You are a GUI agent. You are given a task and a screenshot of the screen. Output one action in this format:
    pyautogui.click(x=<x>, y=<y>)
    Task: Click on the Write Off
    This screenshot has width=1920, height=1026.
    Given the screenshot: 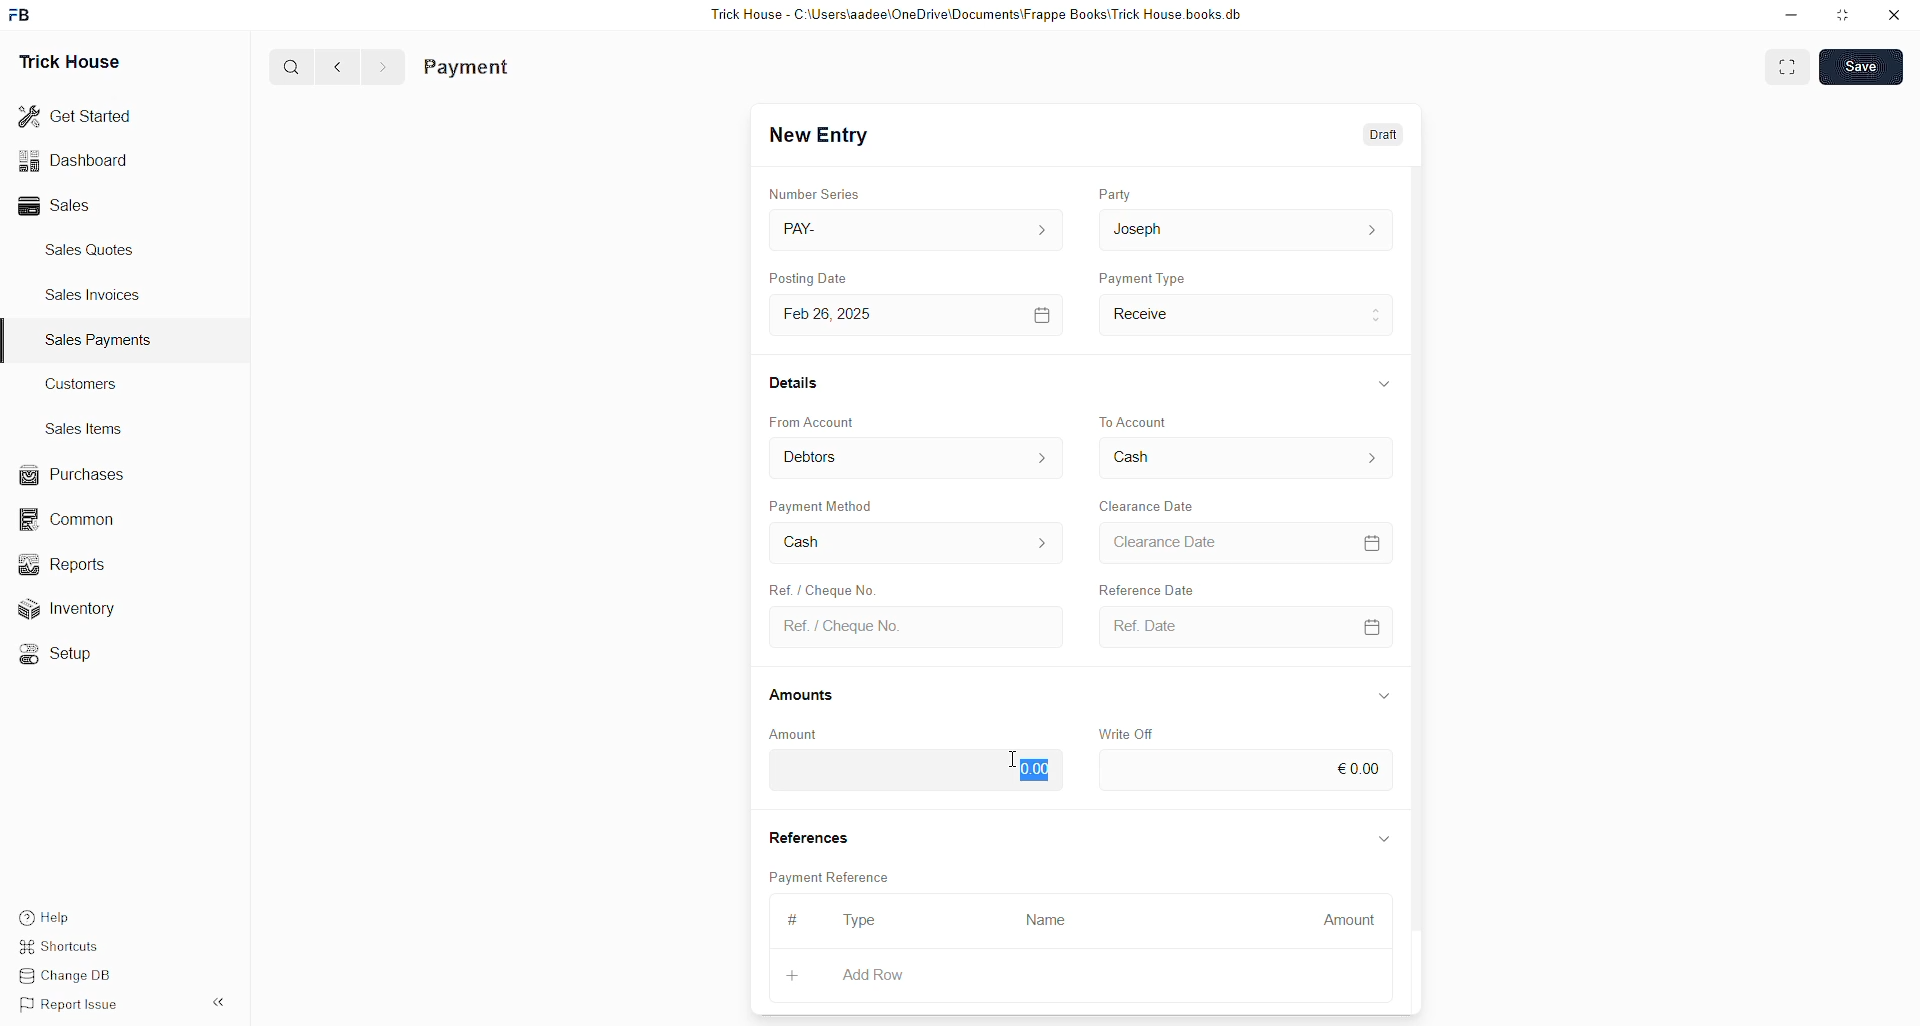 What is the action you would take?
    pyautogui.click(x=1124, y=734)
    